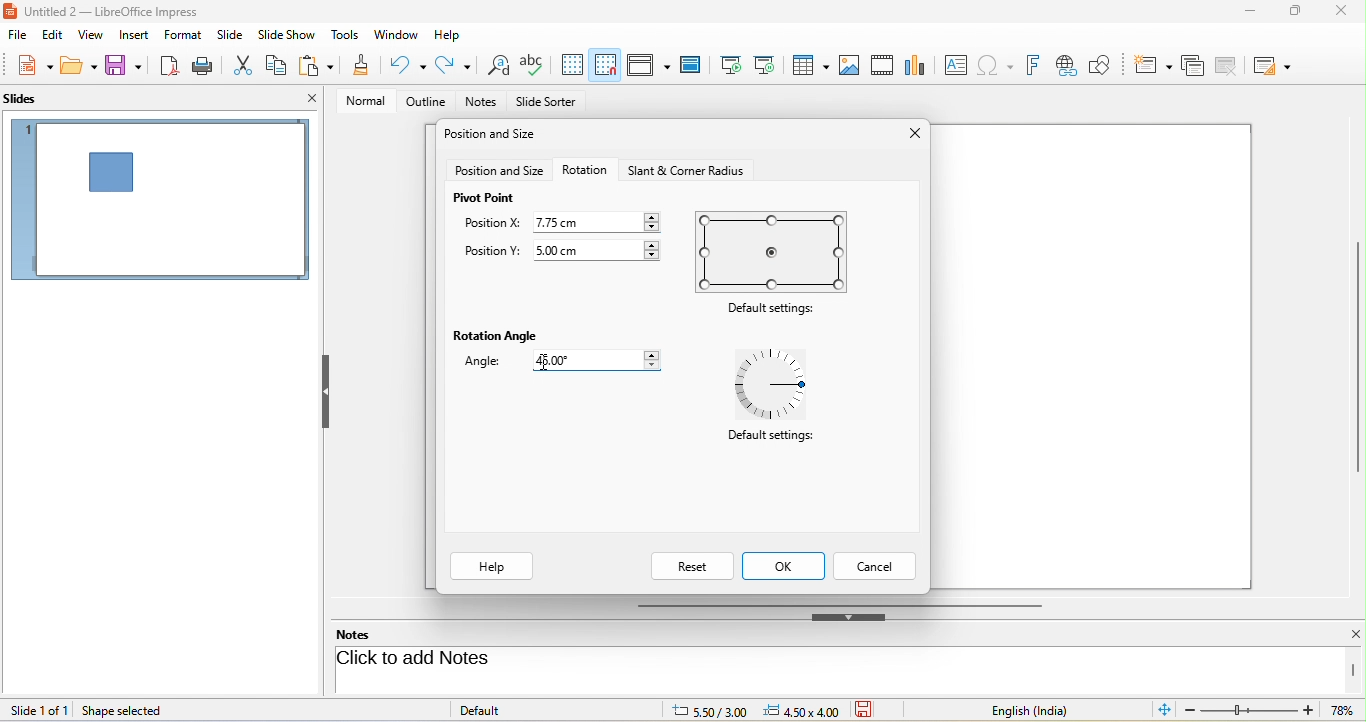 This screenshot has width=1366, height=722. What do you see at coordinates (1166, 710) in the screenshot?
I see `fit slide to current window` at bounding box center [1166, 710].